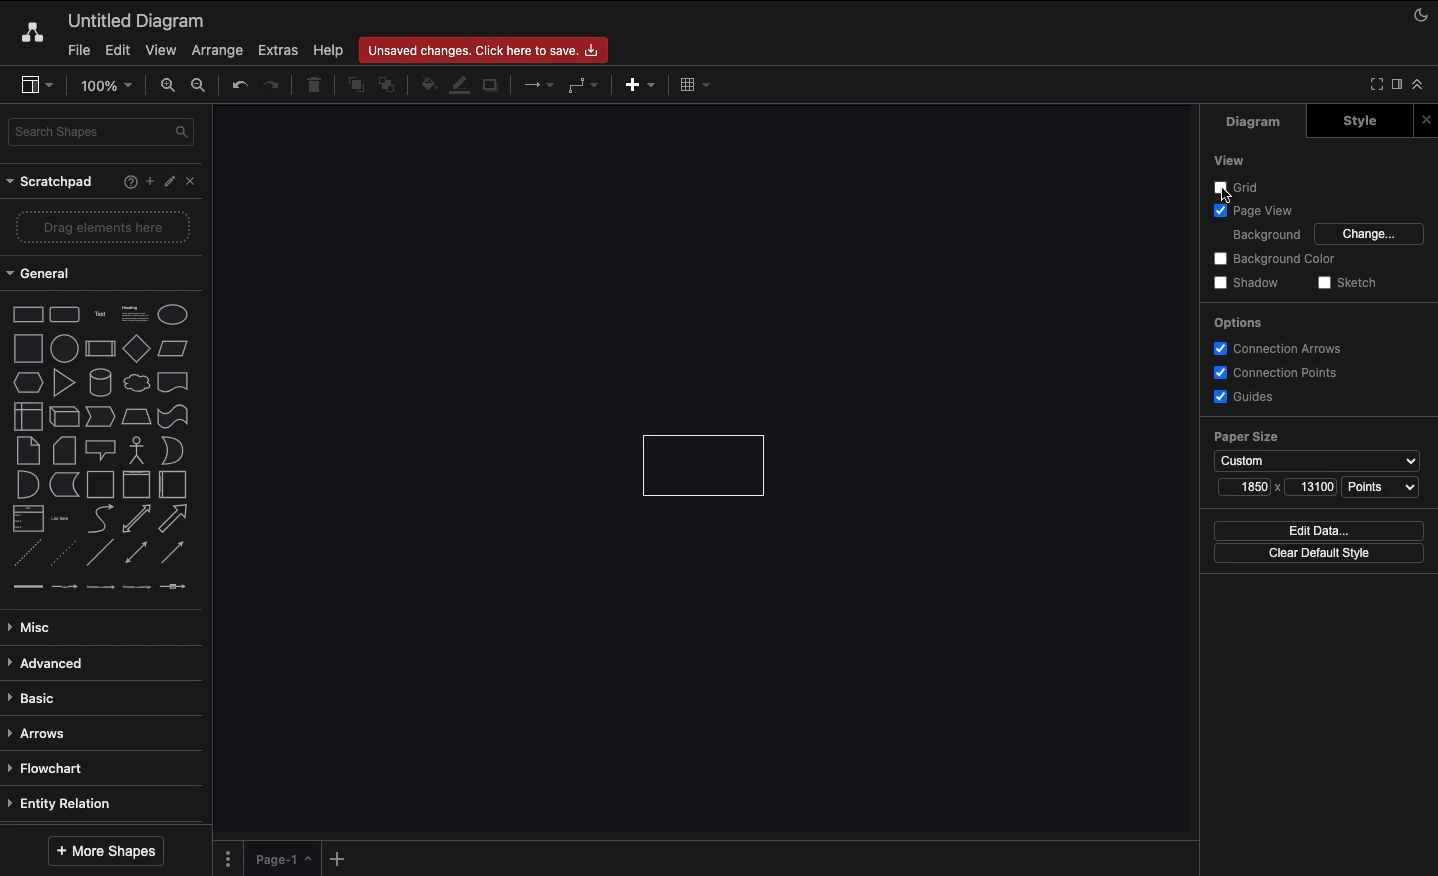 This screenshot has width=1438, height=876. What do you see at coordinates (326, 50) in the screenshot?
I see `Help` at bounding box center [326, 50].